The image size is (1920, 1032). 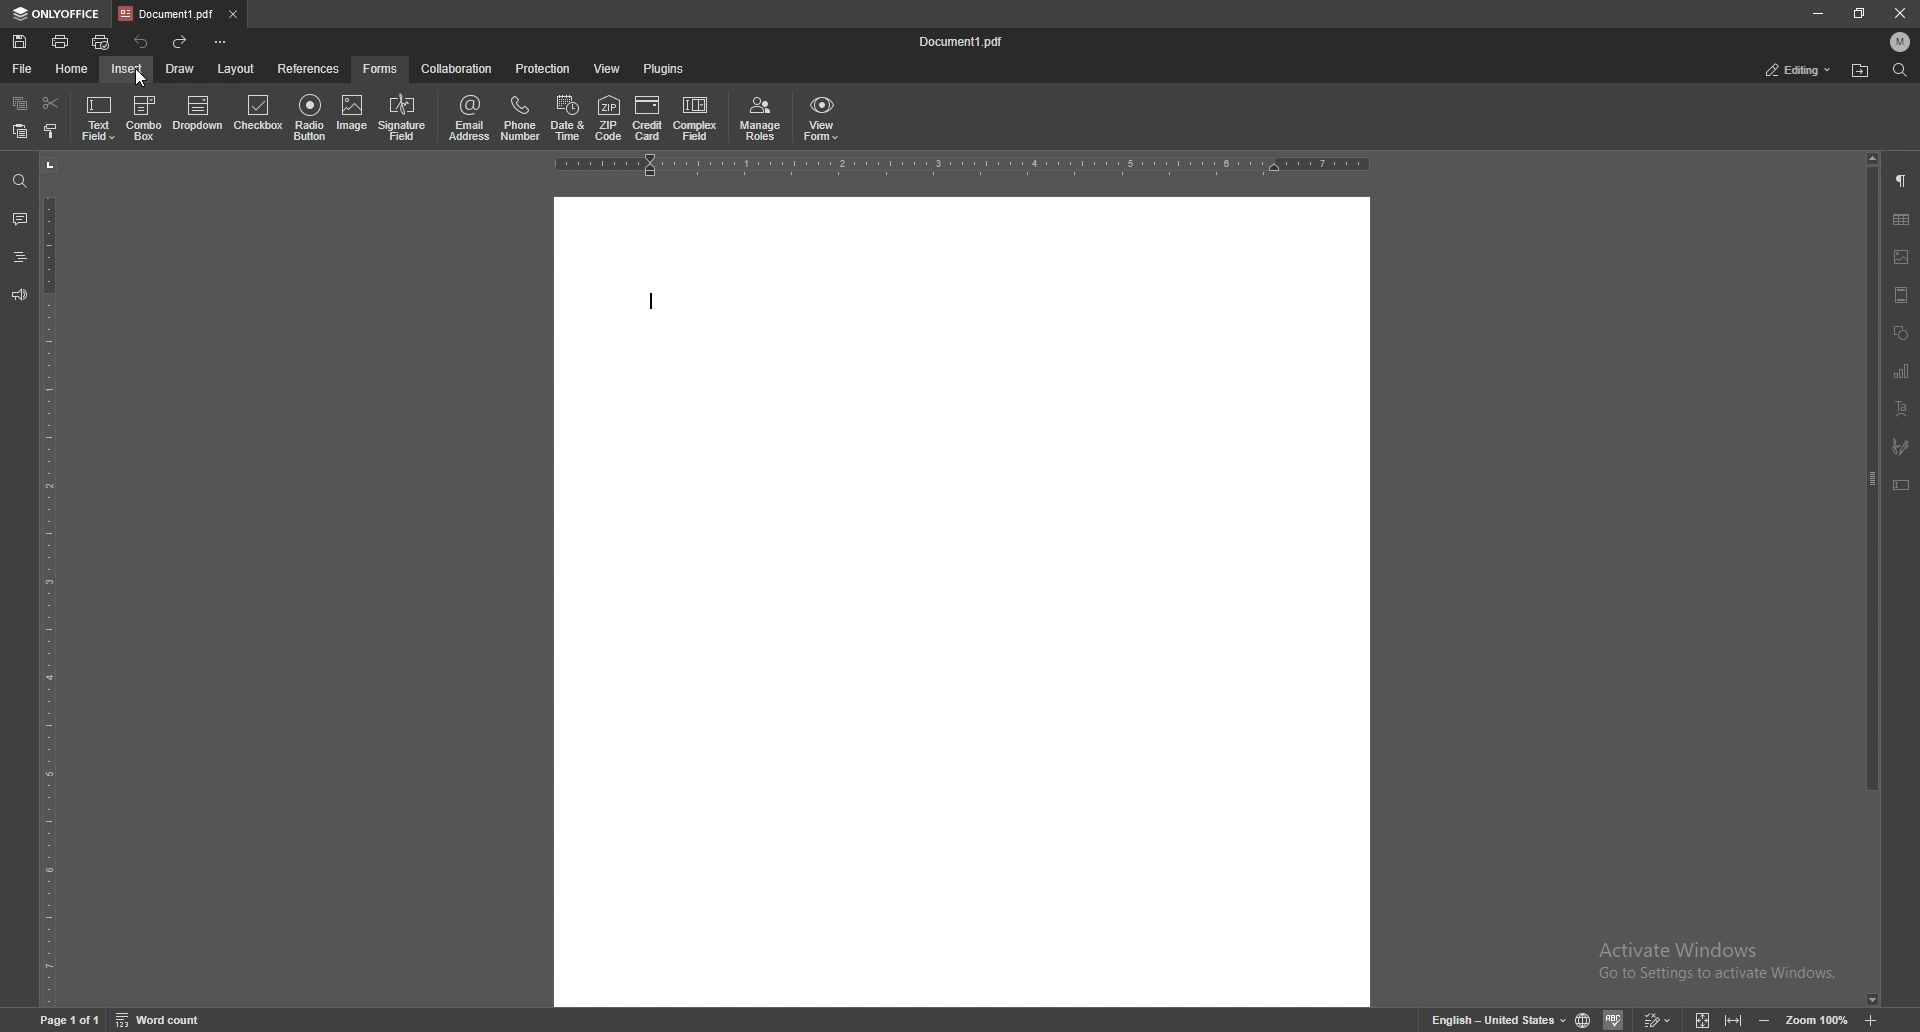 I want to click on copy, so click(x=18, y=104).